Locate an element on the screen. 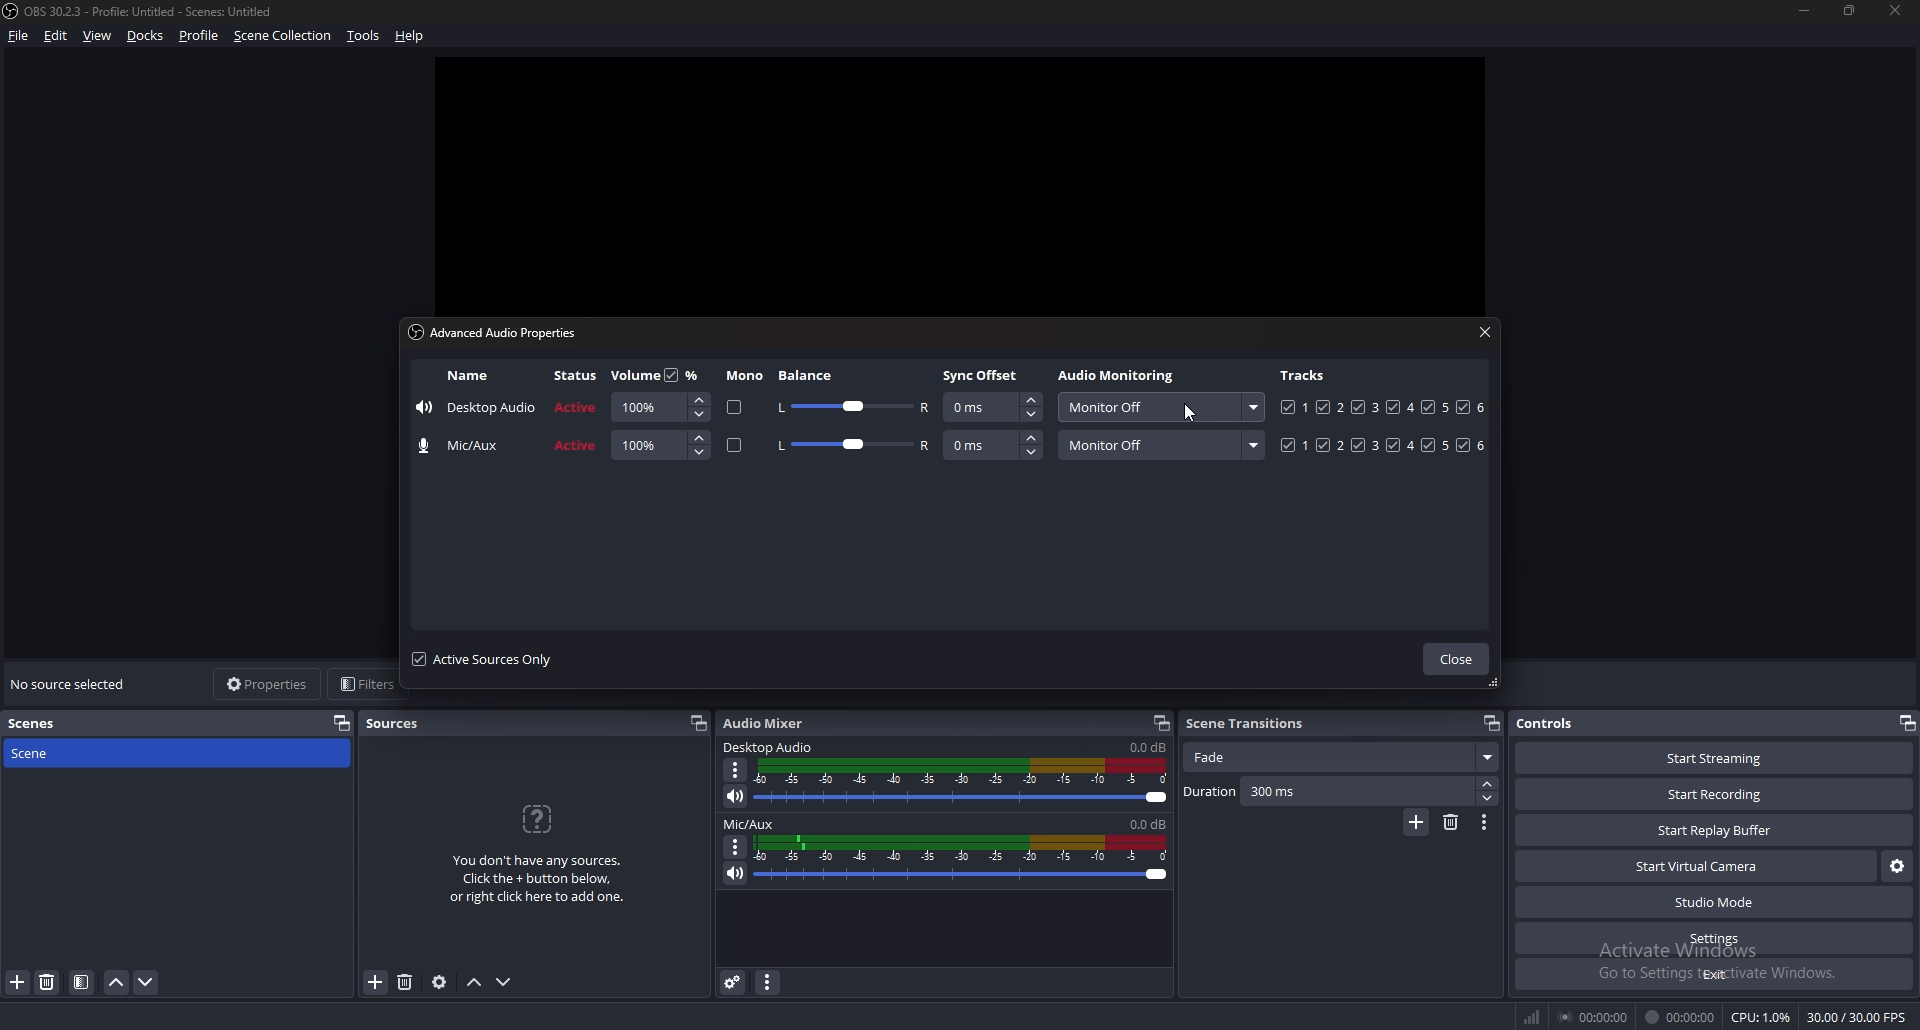 Image resolution: width=1920 pixels, height=1030 pixels. ‘OBS 30.2.3 - Profile: Untitled - Scenes: Untitled is located at coordinates (154, 12).